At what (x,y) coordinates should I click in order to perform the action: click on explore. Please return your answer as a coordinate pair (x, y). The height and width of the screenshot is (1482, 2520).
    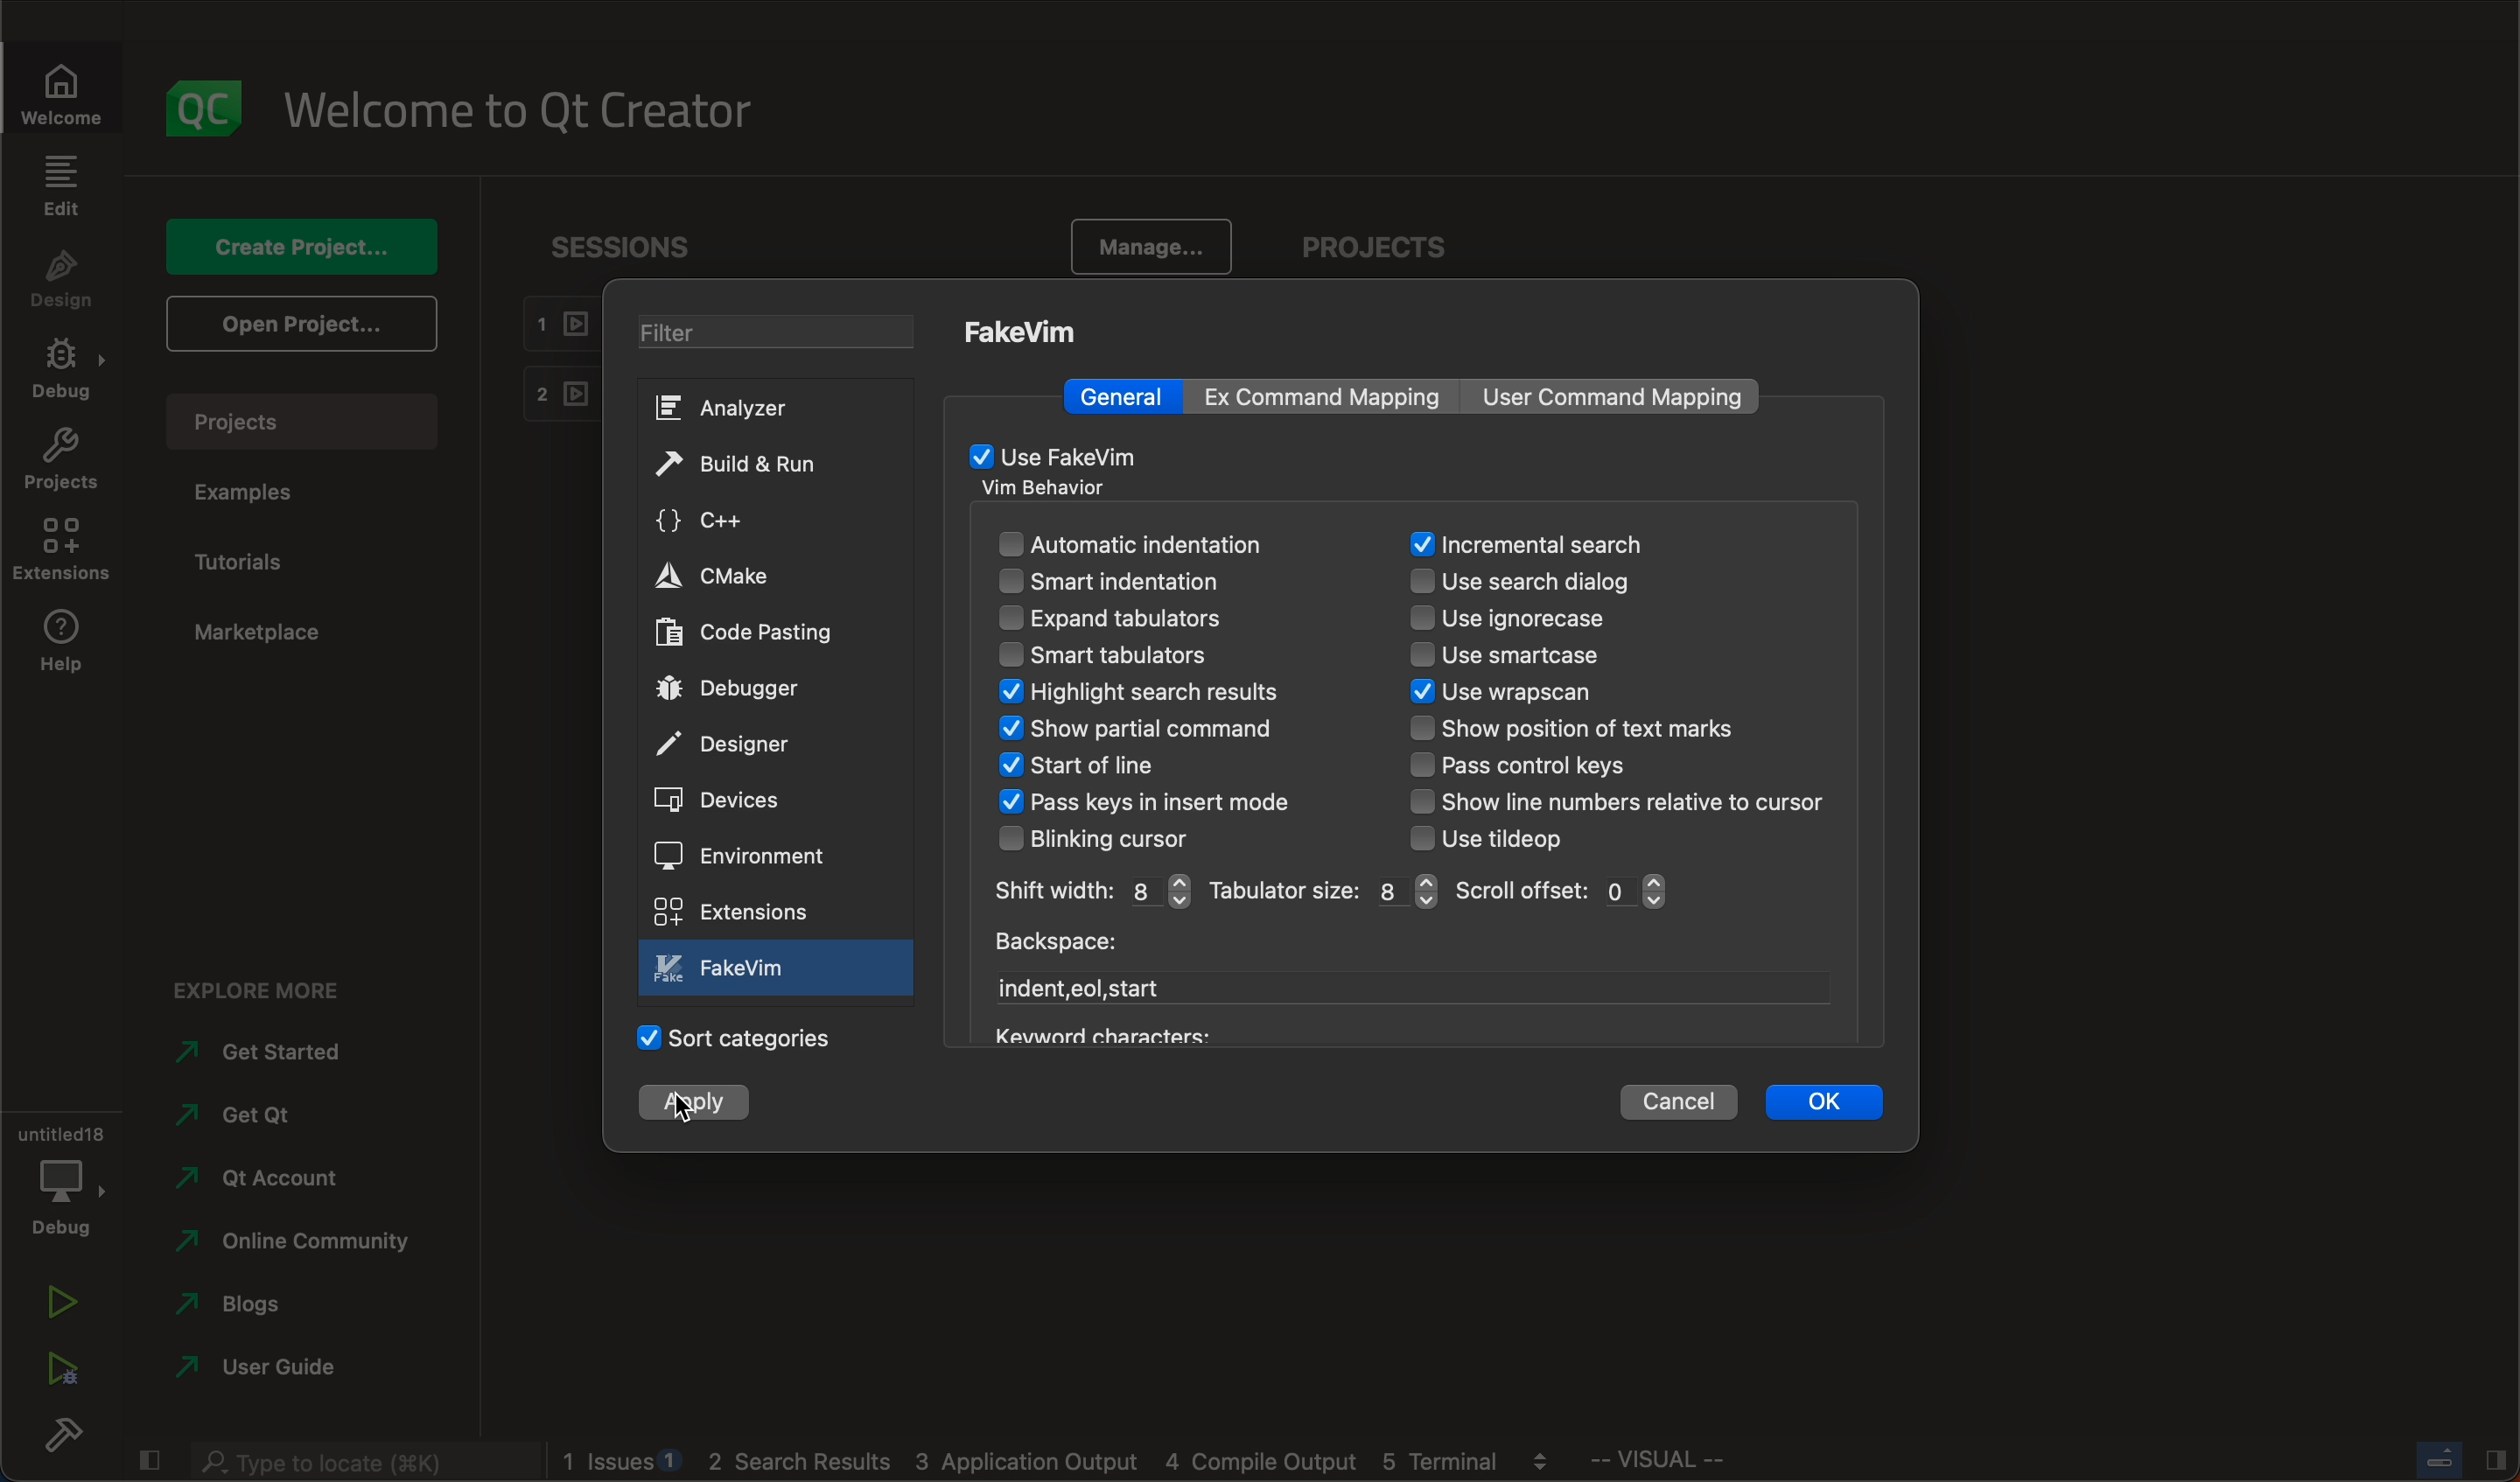
    Looking at the image, I should click on (270, 991).